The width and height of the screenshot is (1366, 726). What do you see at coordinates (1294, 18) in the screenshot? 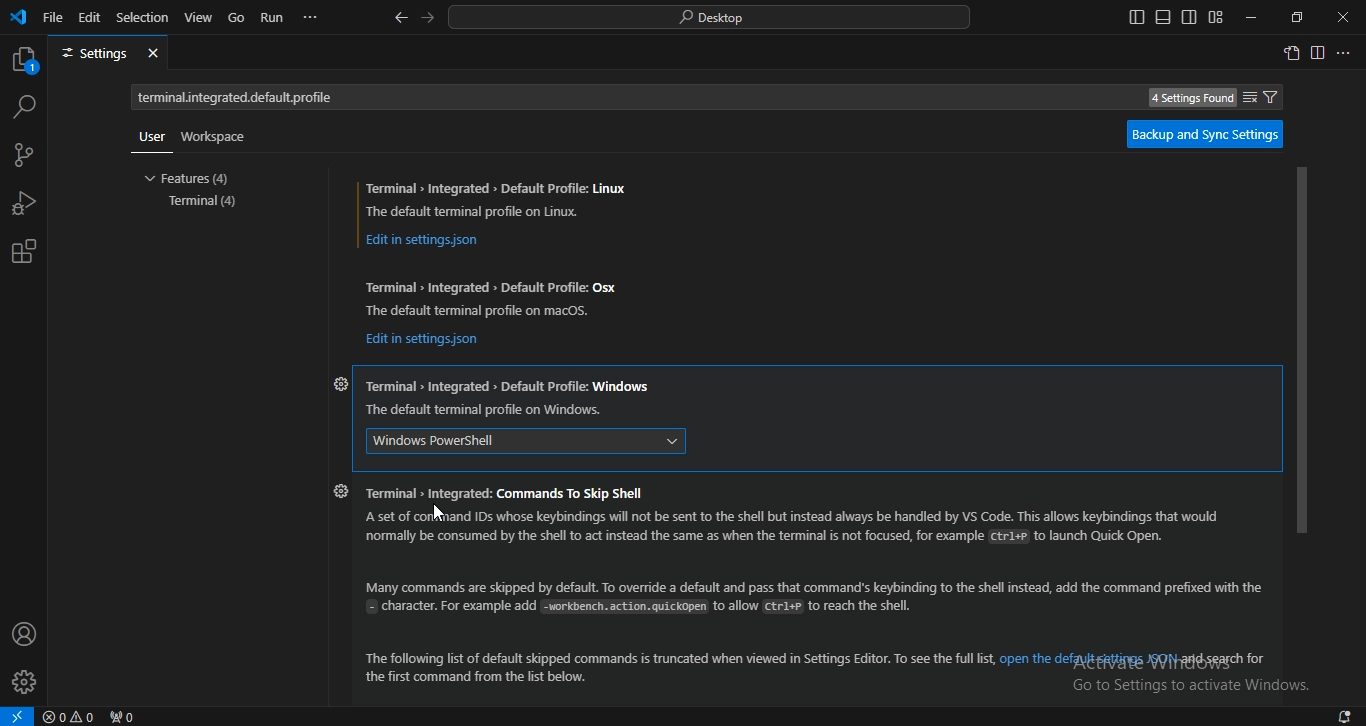
I see `restore windows` at bounding box center [1294, 18].